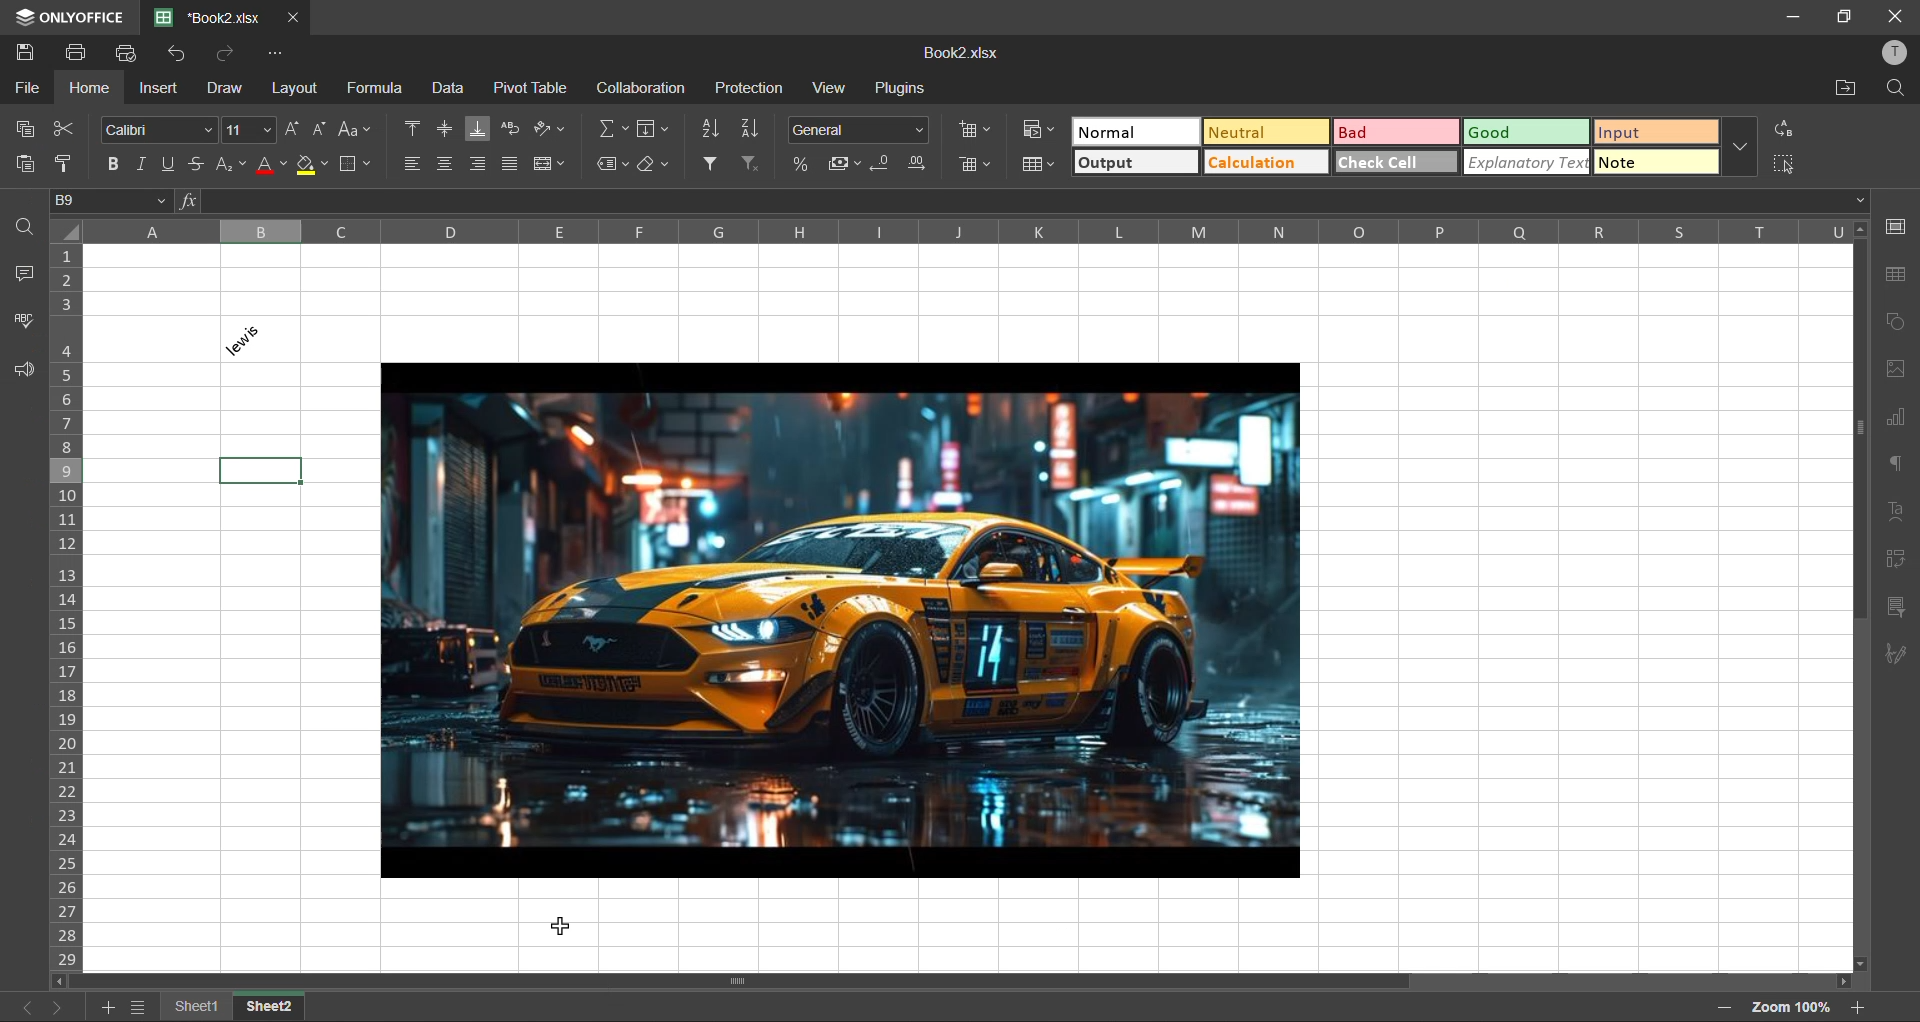 This screenshot has width=1920, height=1022. Describe the element at coordinates (1893, 276) in the screenshot. I see `table` at that location.